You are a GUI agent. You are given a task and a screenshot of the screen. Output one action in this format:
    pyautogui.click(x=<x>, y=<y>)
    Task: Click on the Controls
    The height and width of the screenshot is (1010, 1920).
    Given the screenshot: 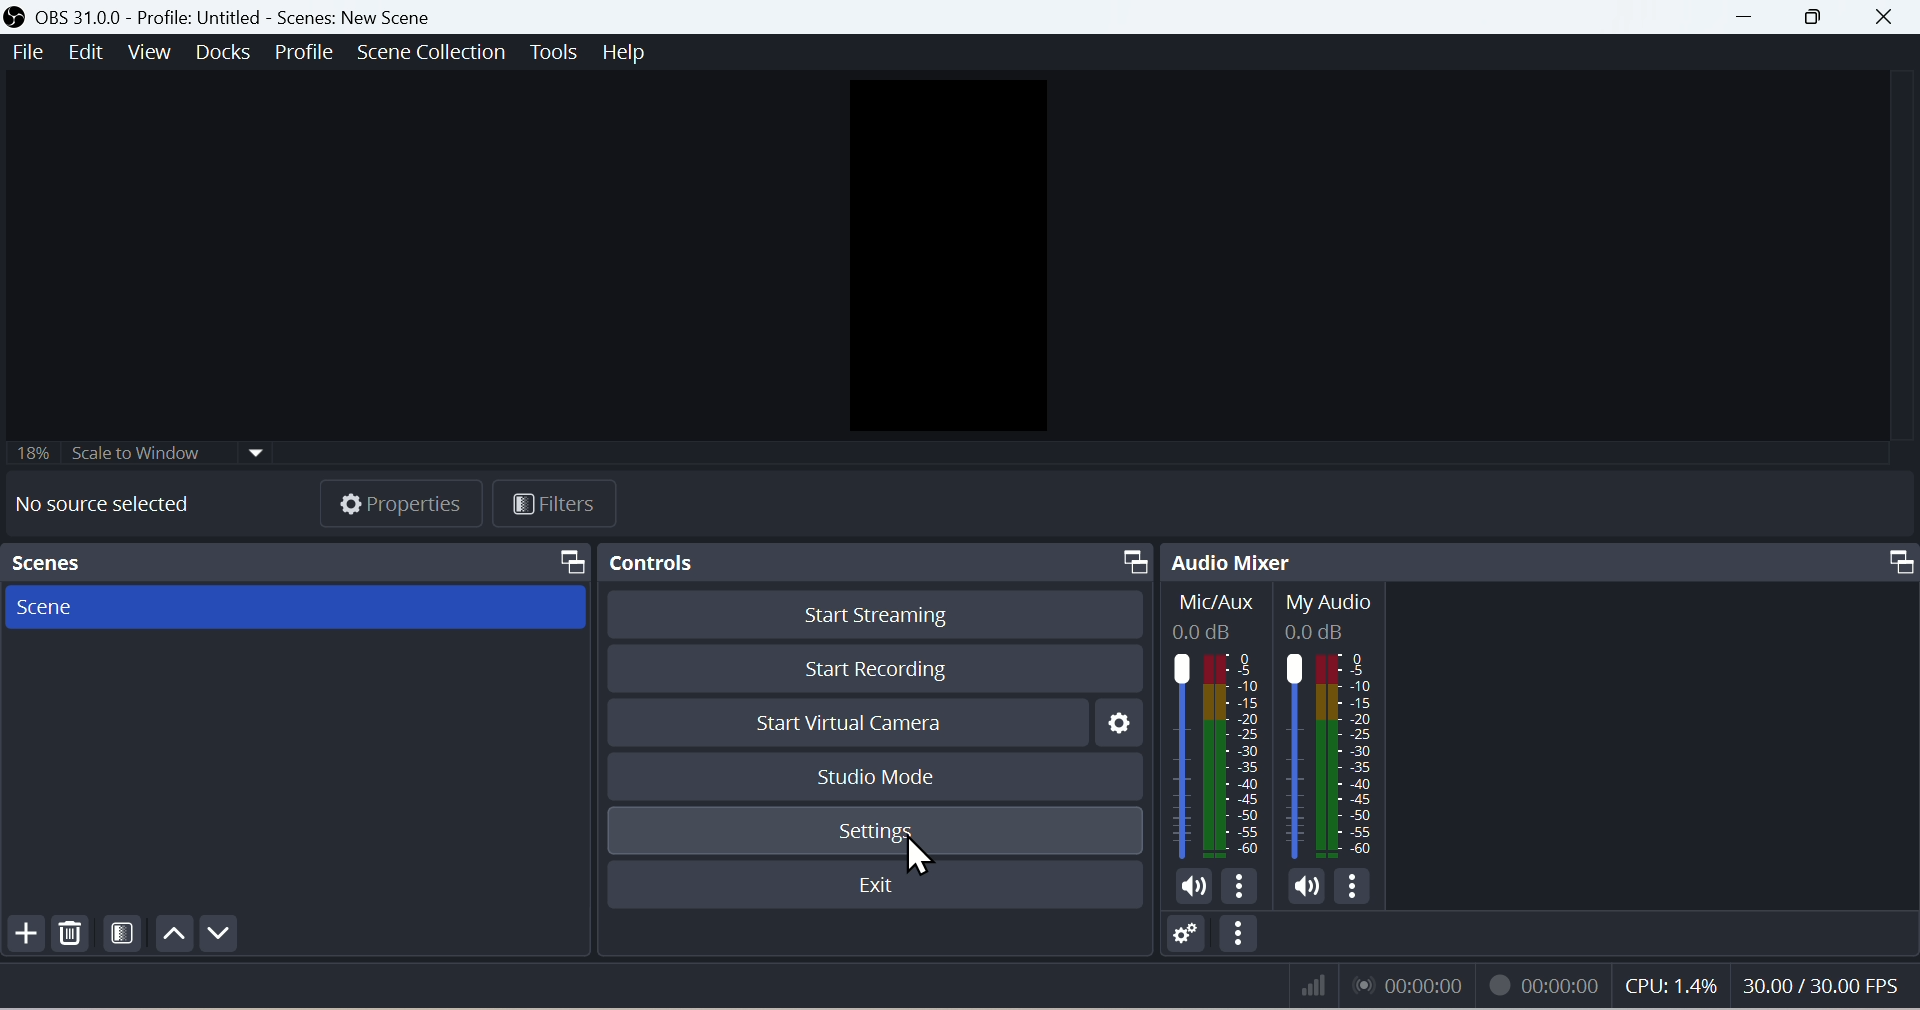 What is the action you would take?
    pyautogui.click(x=876, y=558)
    